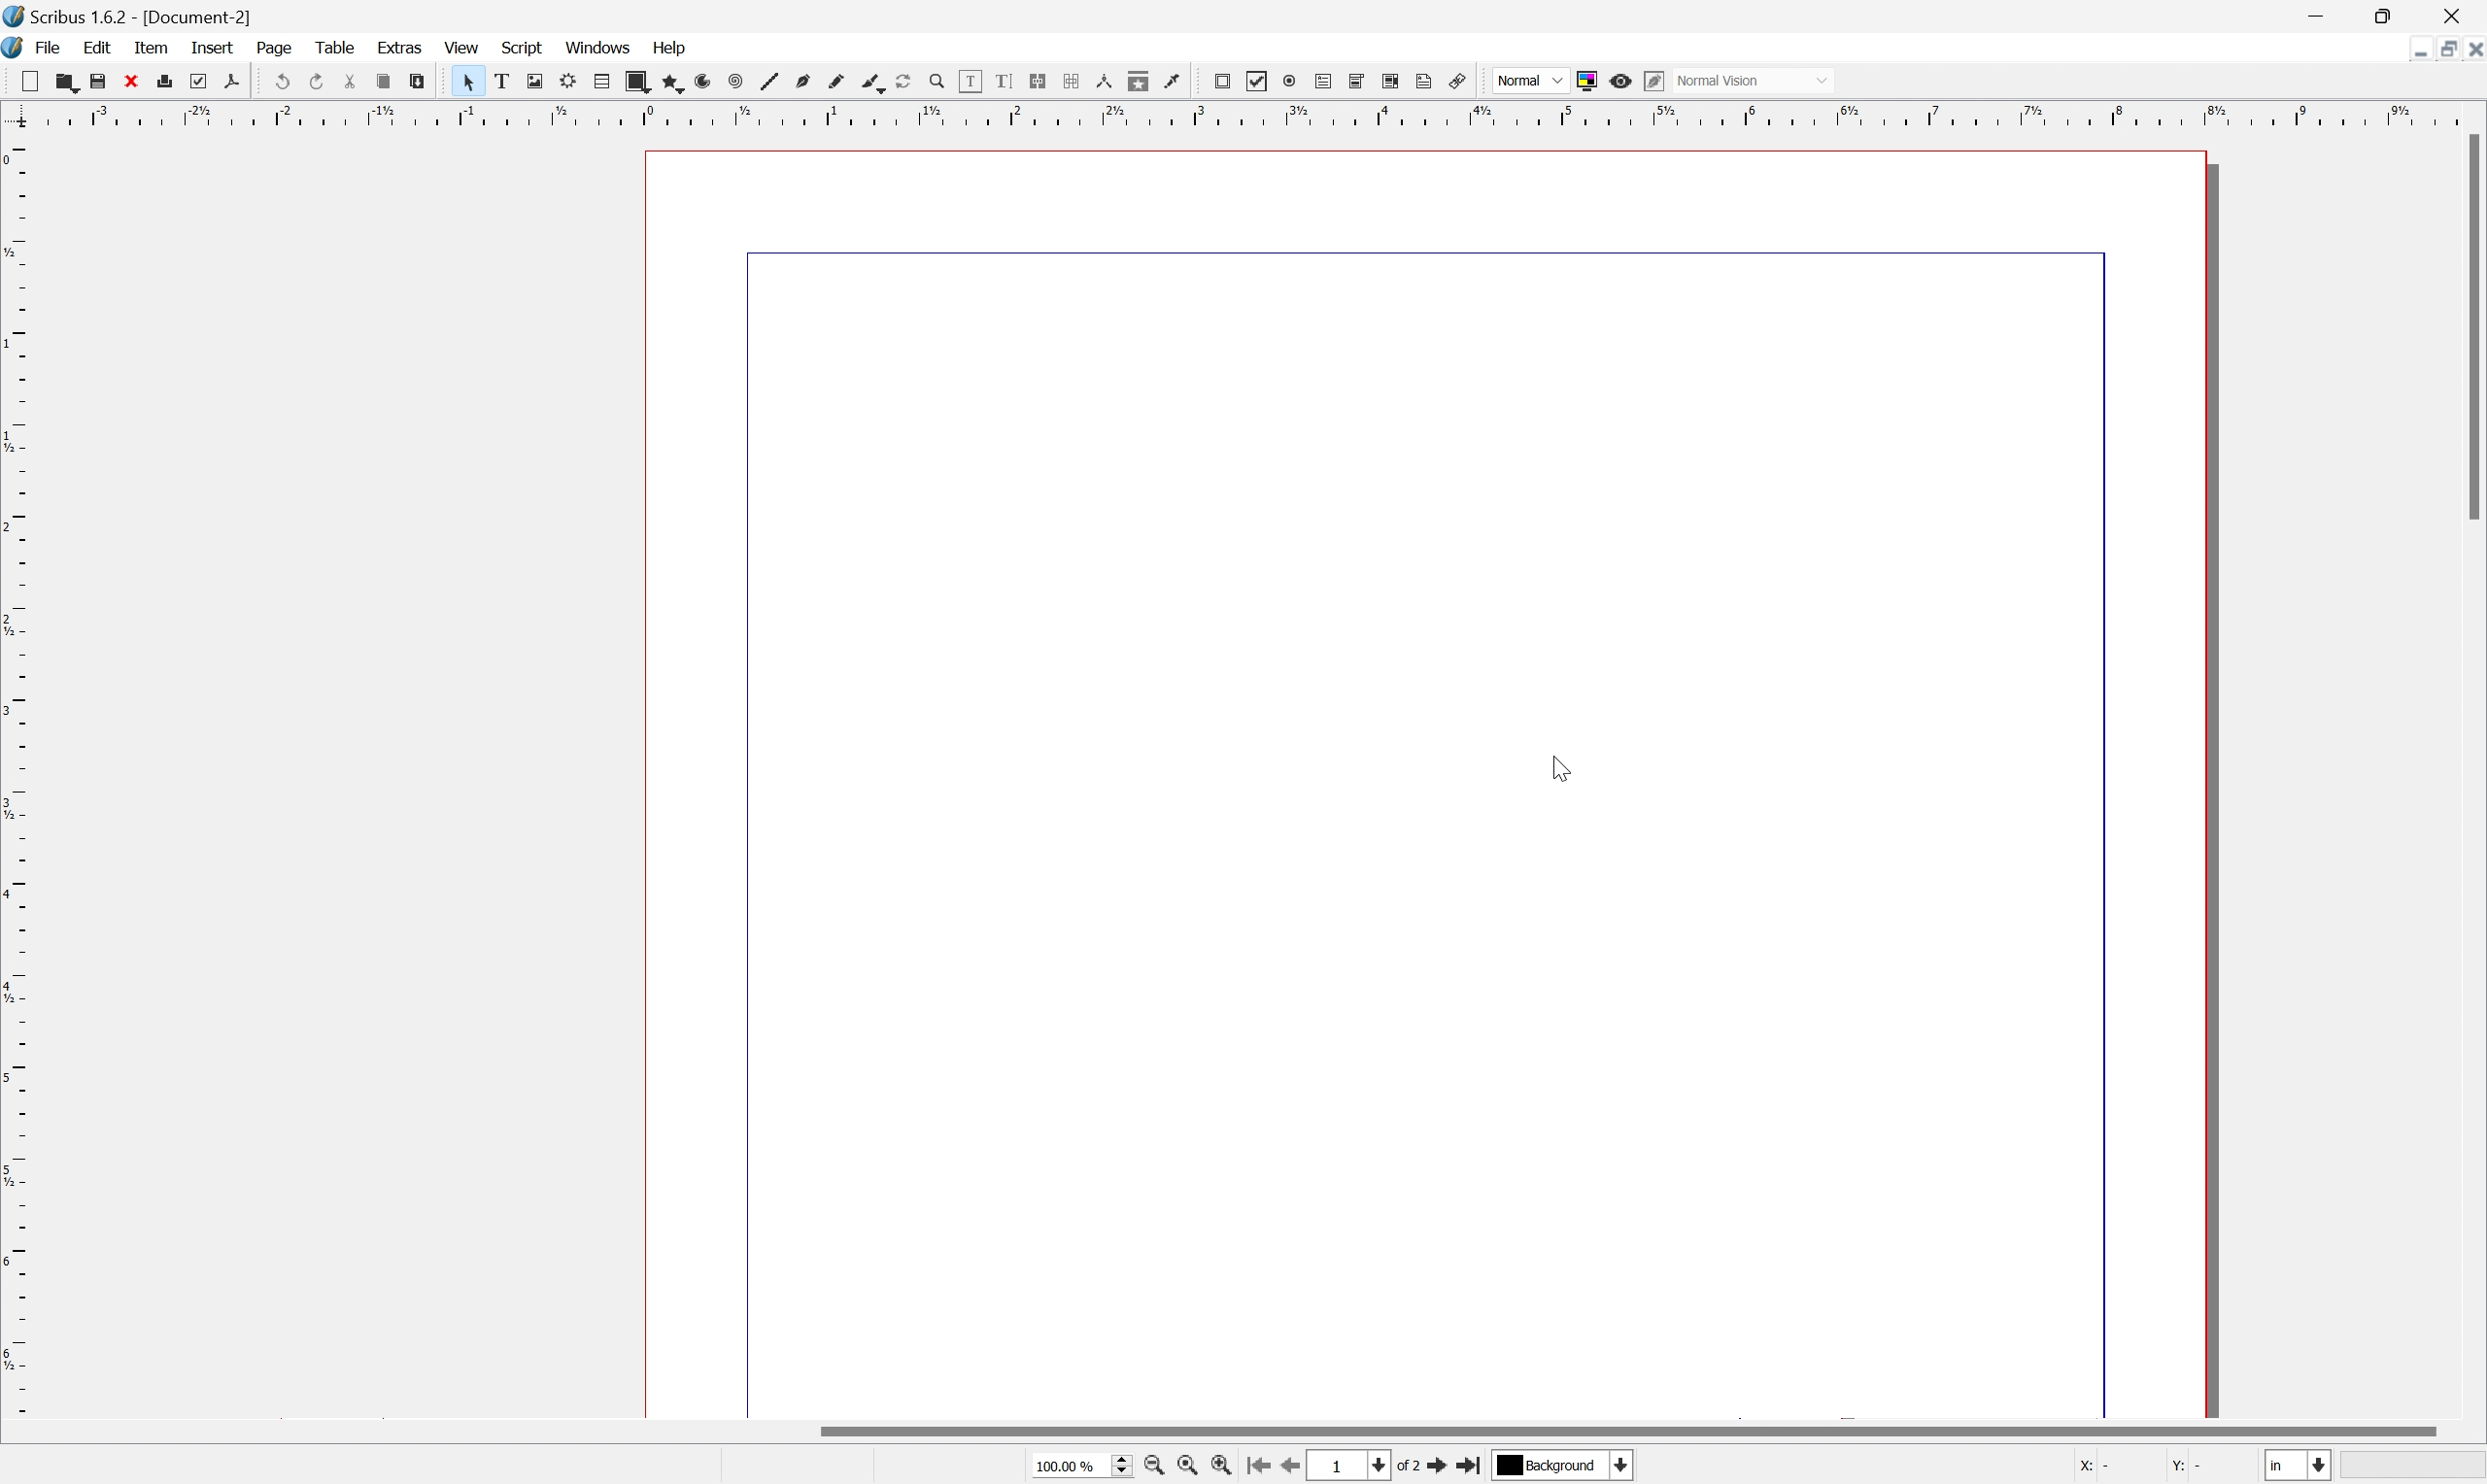 The height and width of the screenshot is (1484, 2487). What do you see at coordinates (1220, 81) in the screenshot?
I see `PDF push button` at bounding box center [1220, 81].